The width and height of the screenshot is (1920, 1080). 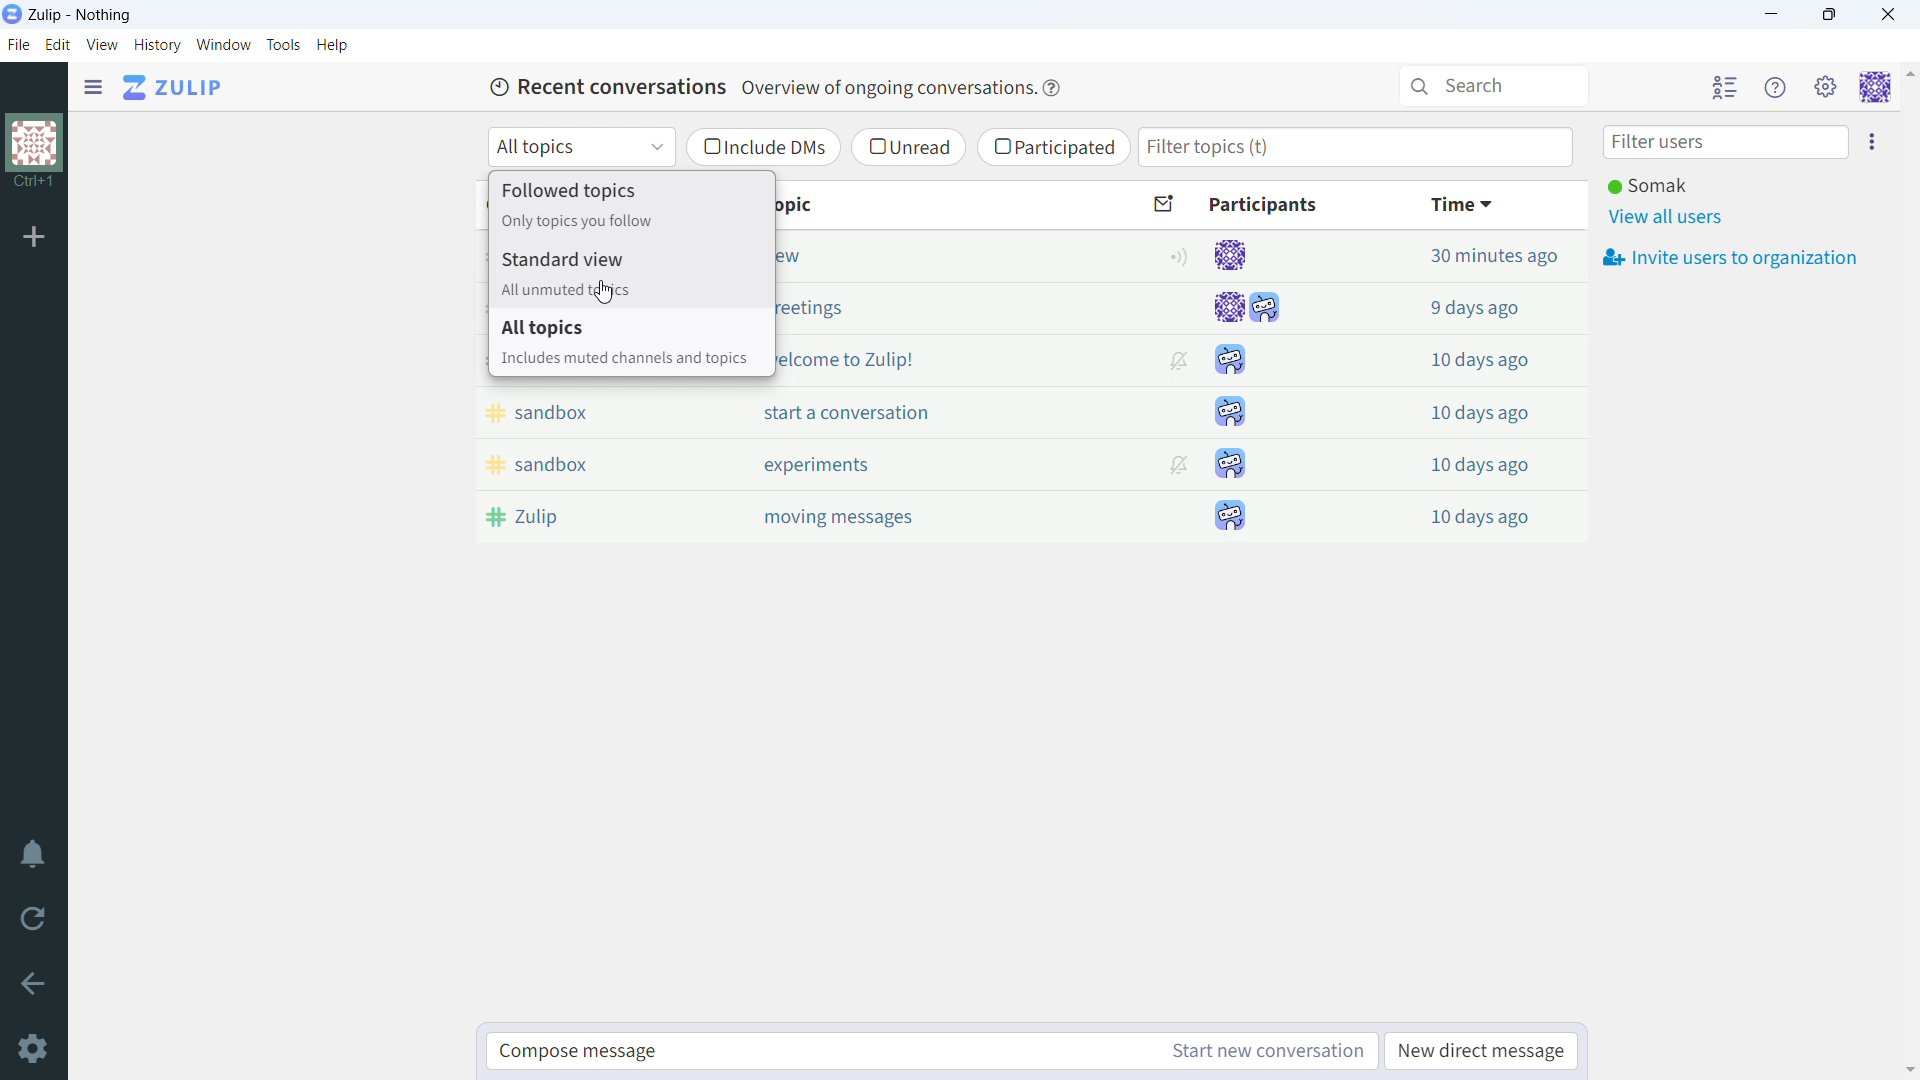 What do you see at coordinates (1832, 14) in the screenshot?
I see `maximize` at bounding box center [1832, 14].